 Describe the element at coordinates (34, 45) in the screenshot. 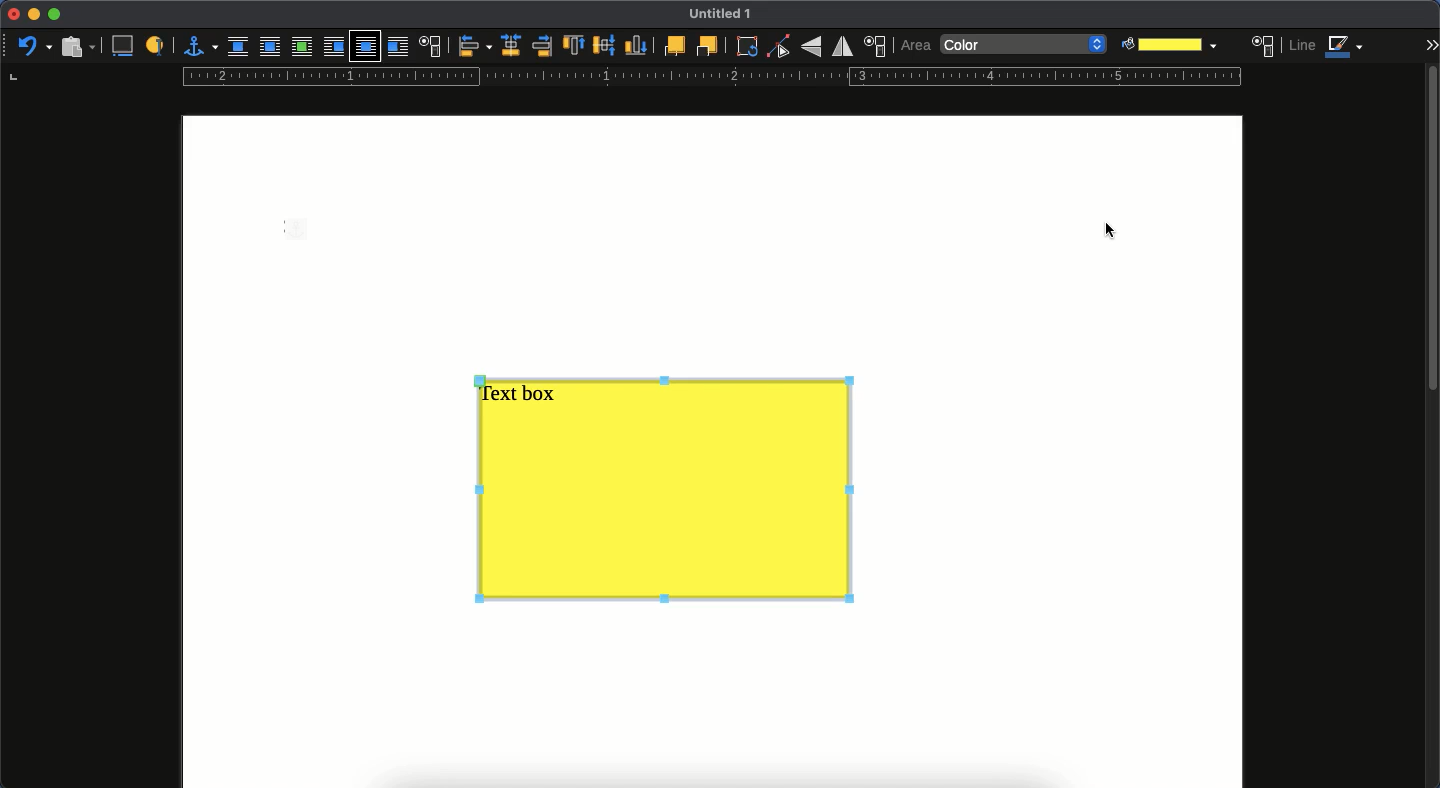

I see `undo` at that location.